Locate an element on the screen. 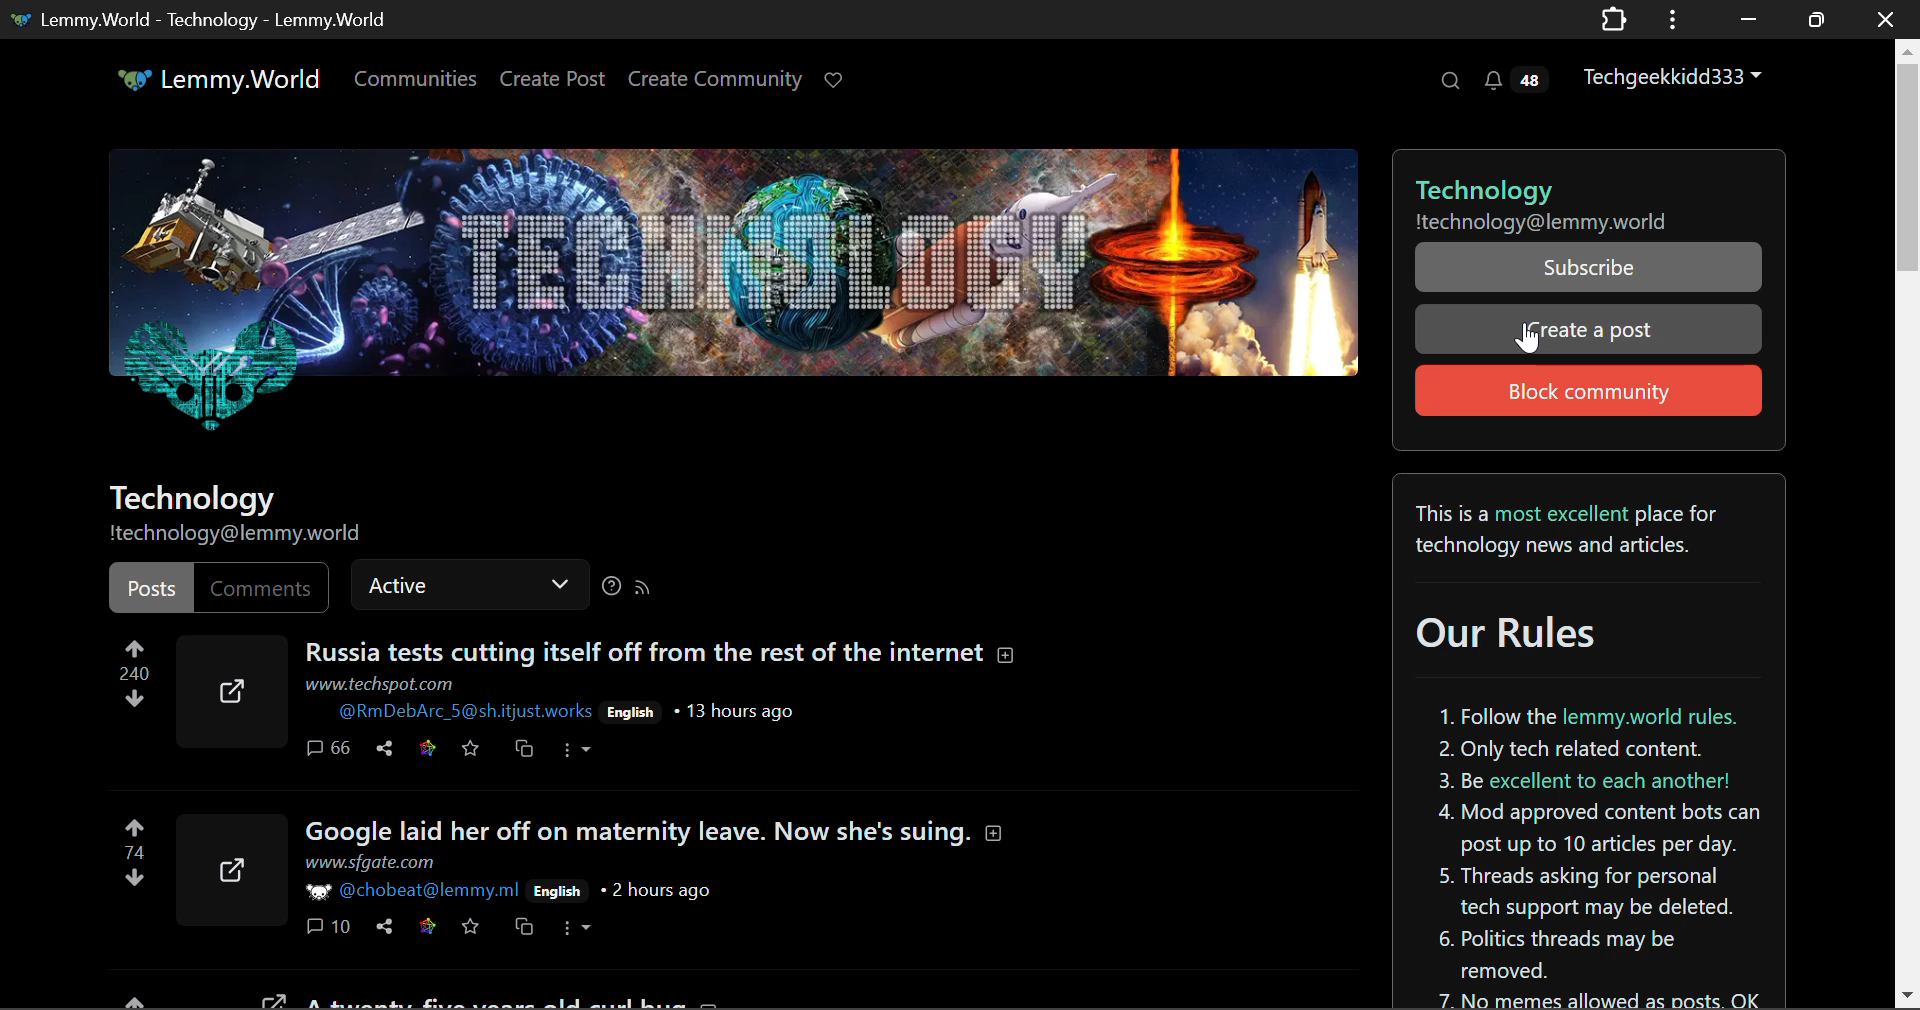 The image size is (1920, 1010). www.techspot.com is located at coordinates (380, 685).